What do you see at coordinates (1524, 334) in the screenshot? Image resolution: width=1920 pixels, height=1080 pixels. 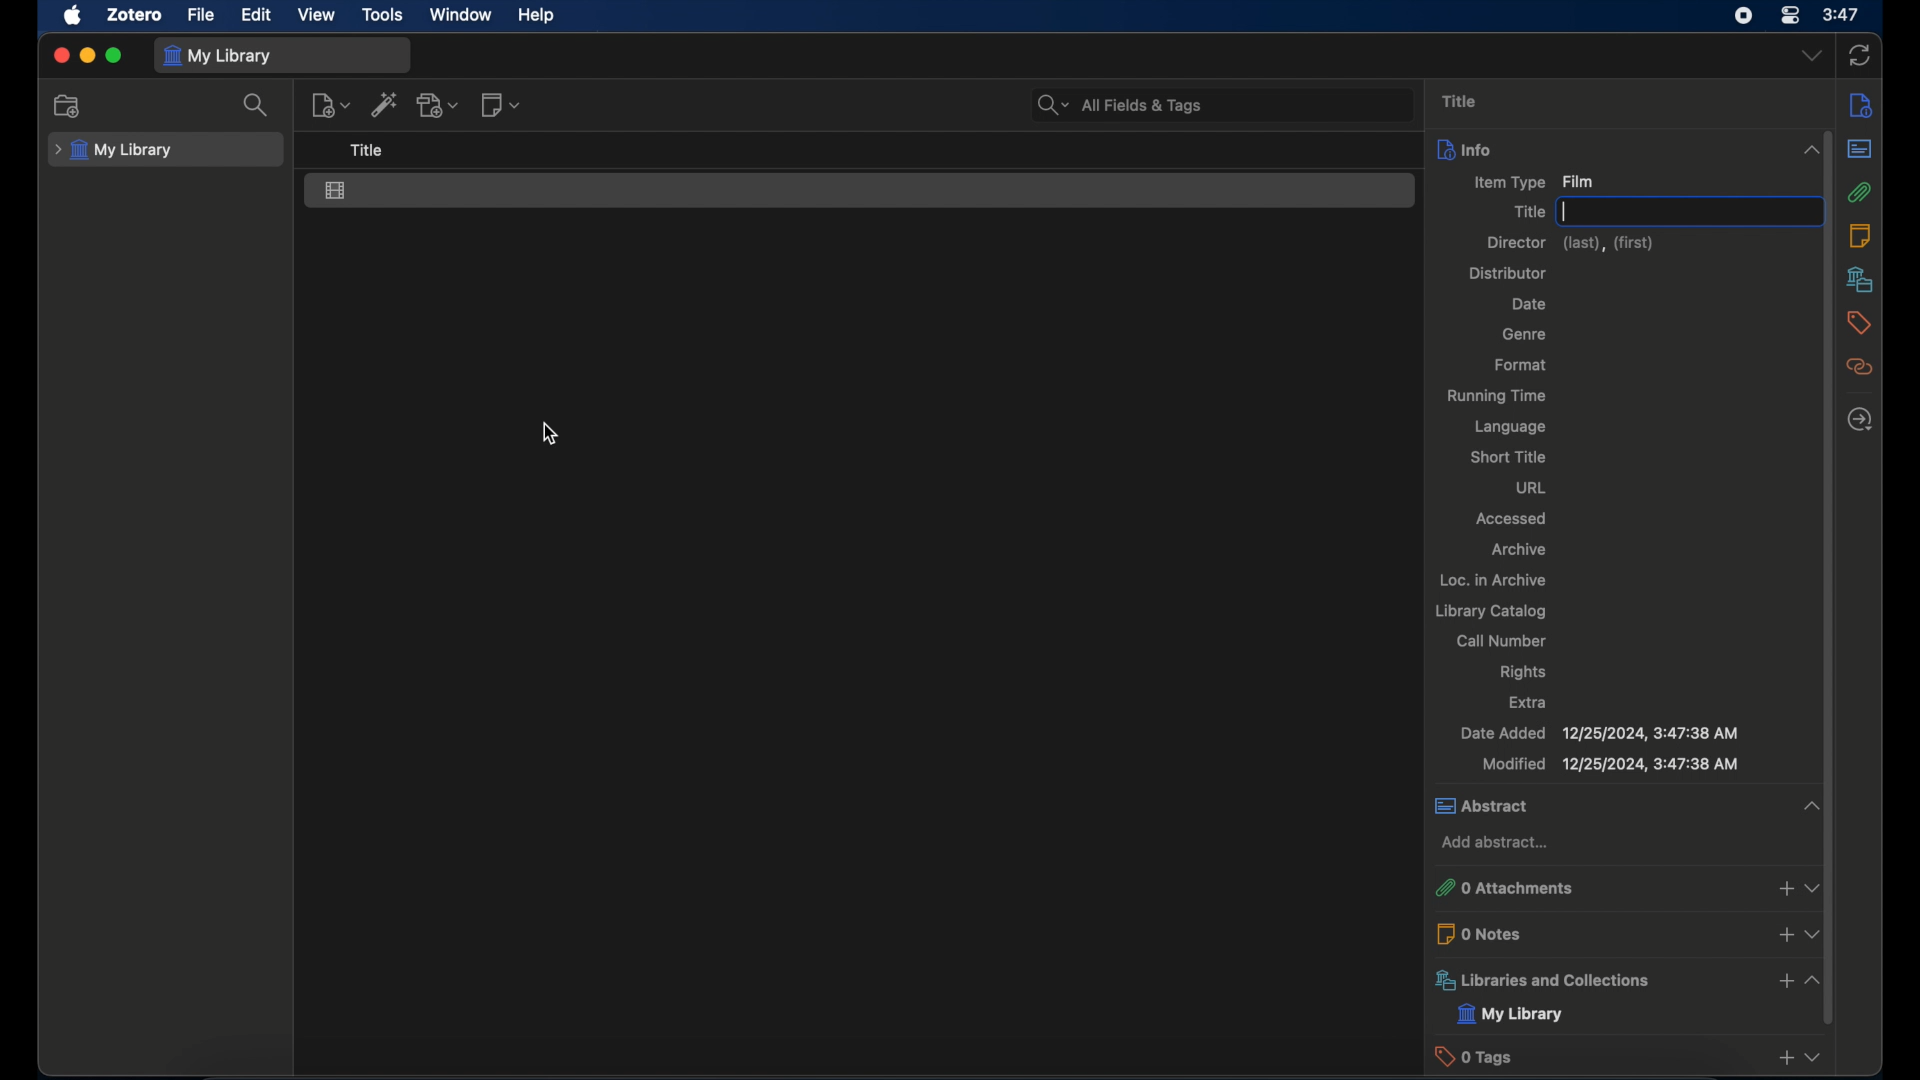 I see `genre` at bounding box center [1524, 334].